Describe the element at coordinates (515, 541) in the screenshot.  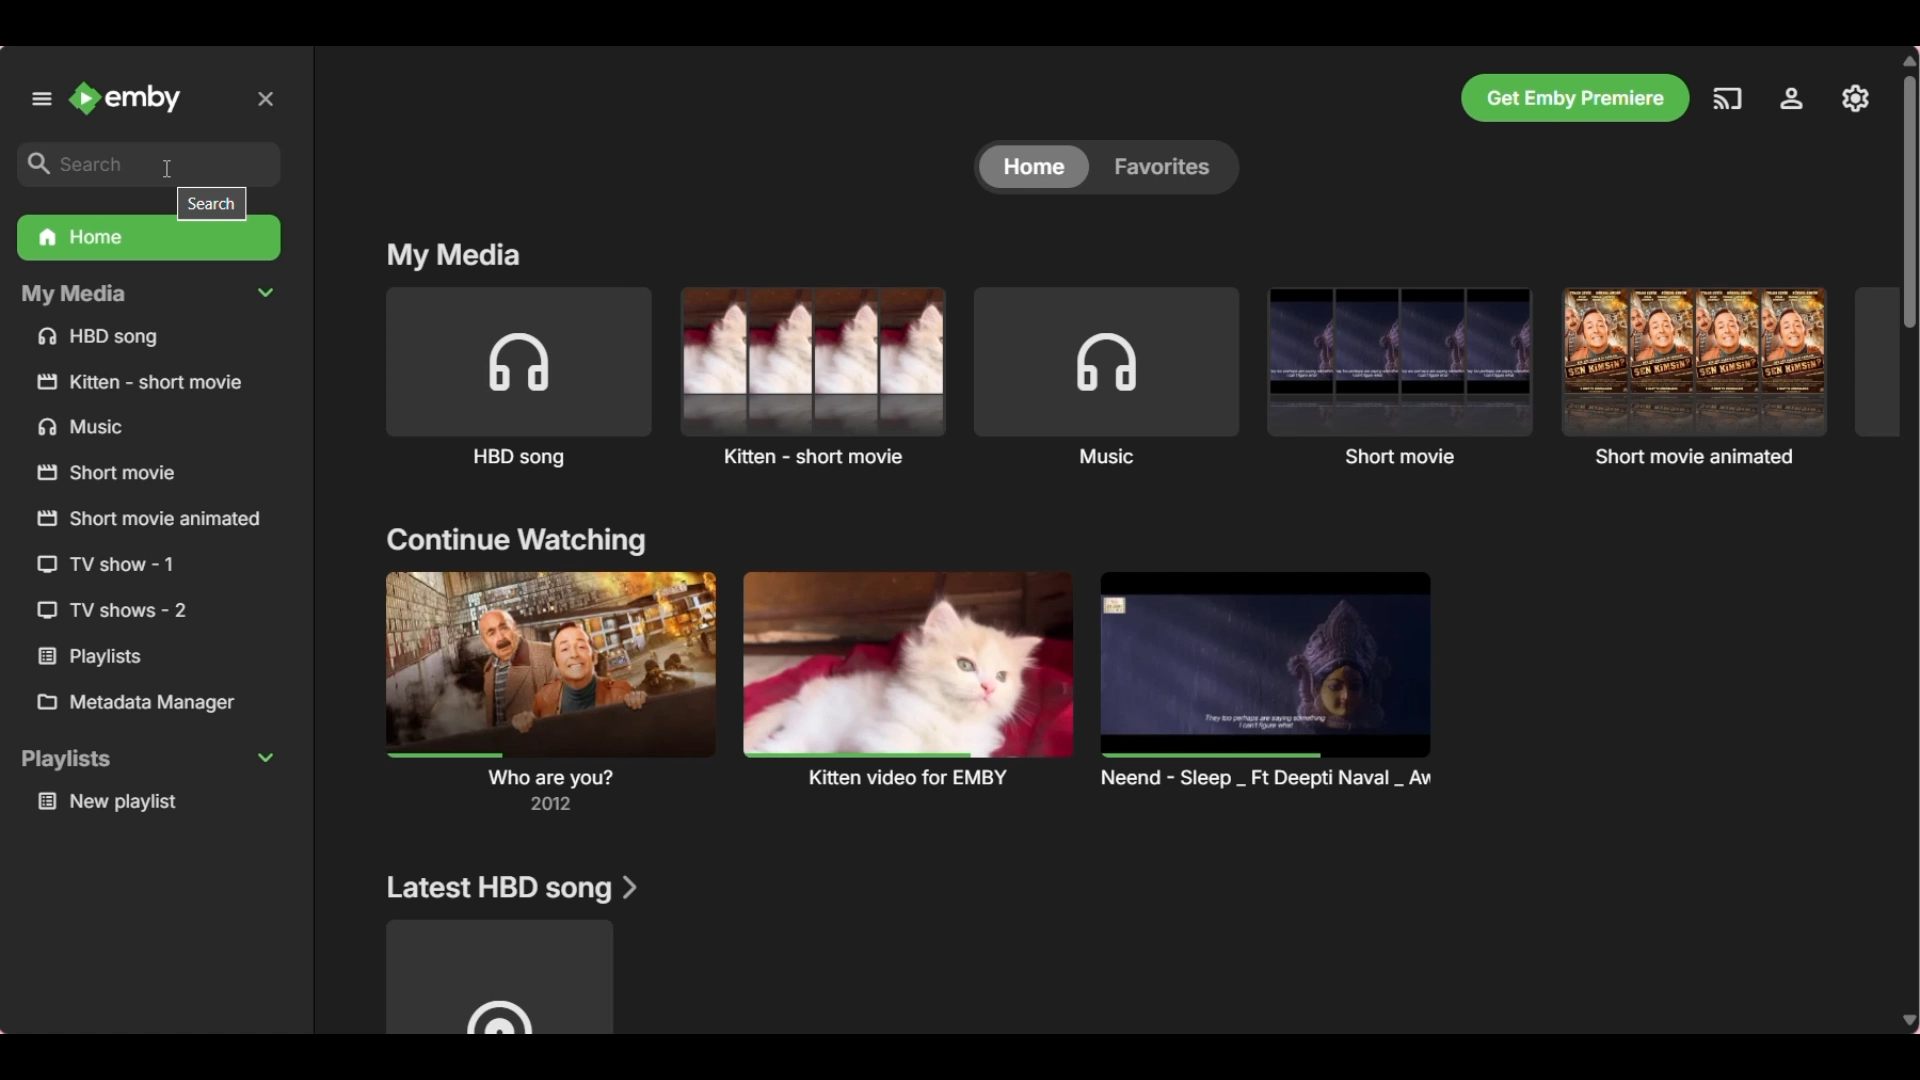
I see `Section title` at that location.